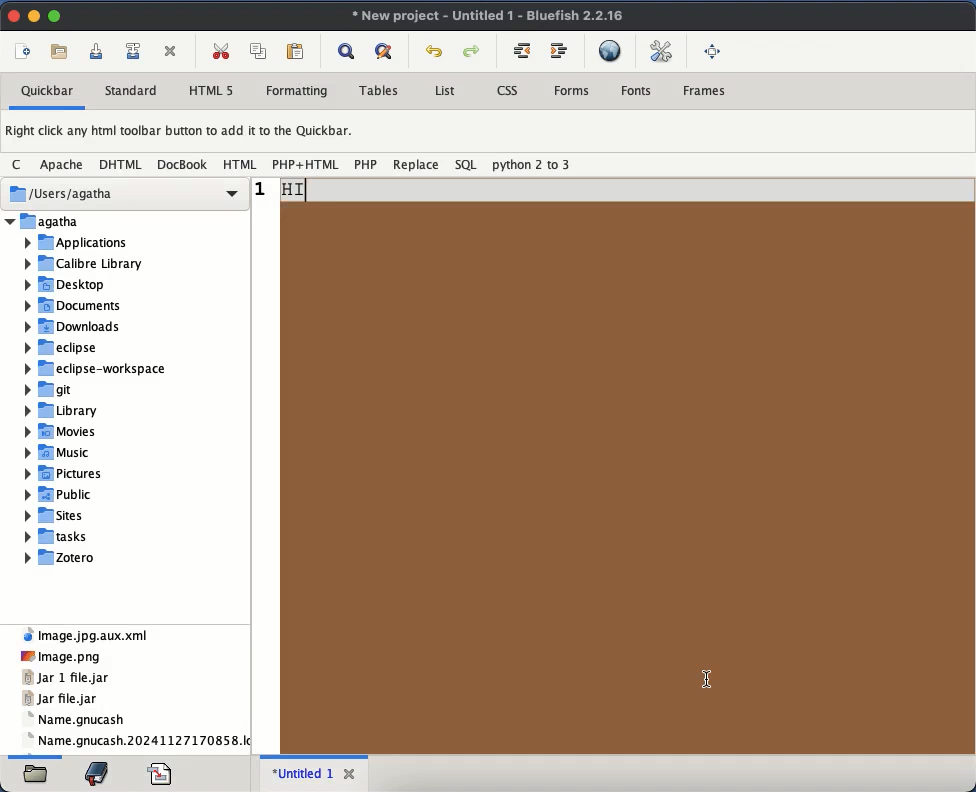 This screenshot has height=792, width=976. What do you see at coordinates (76, 244) in the screenshot?
I see `Applications` at bounding box center [76, 244].